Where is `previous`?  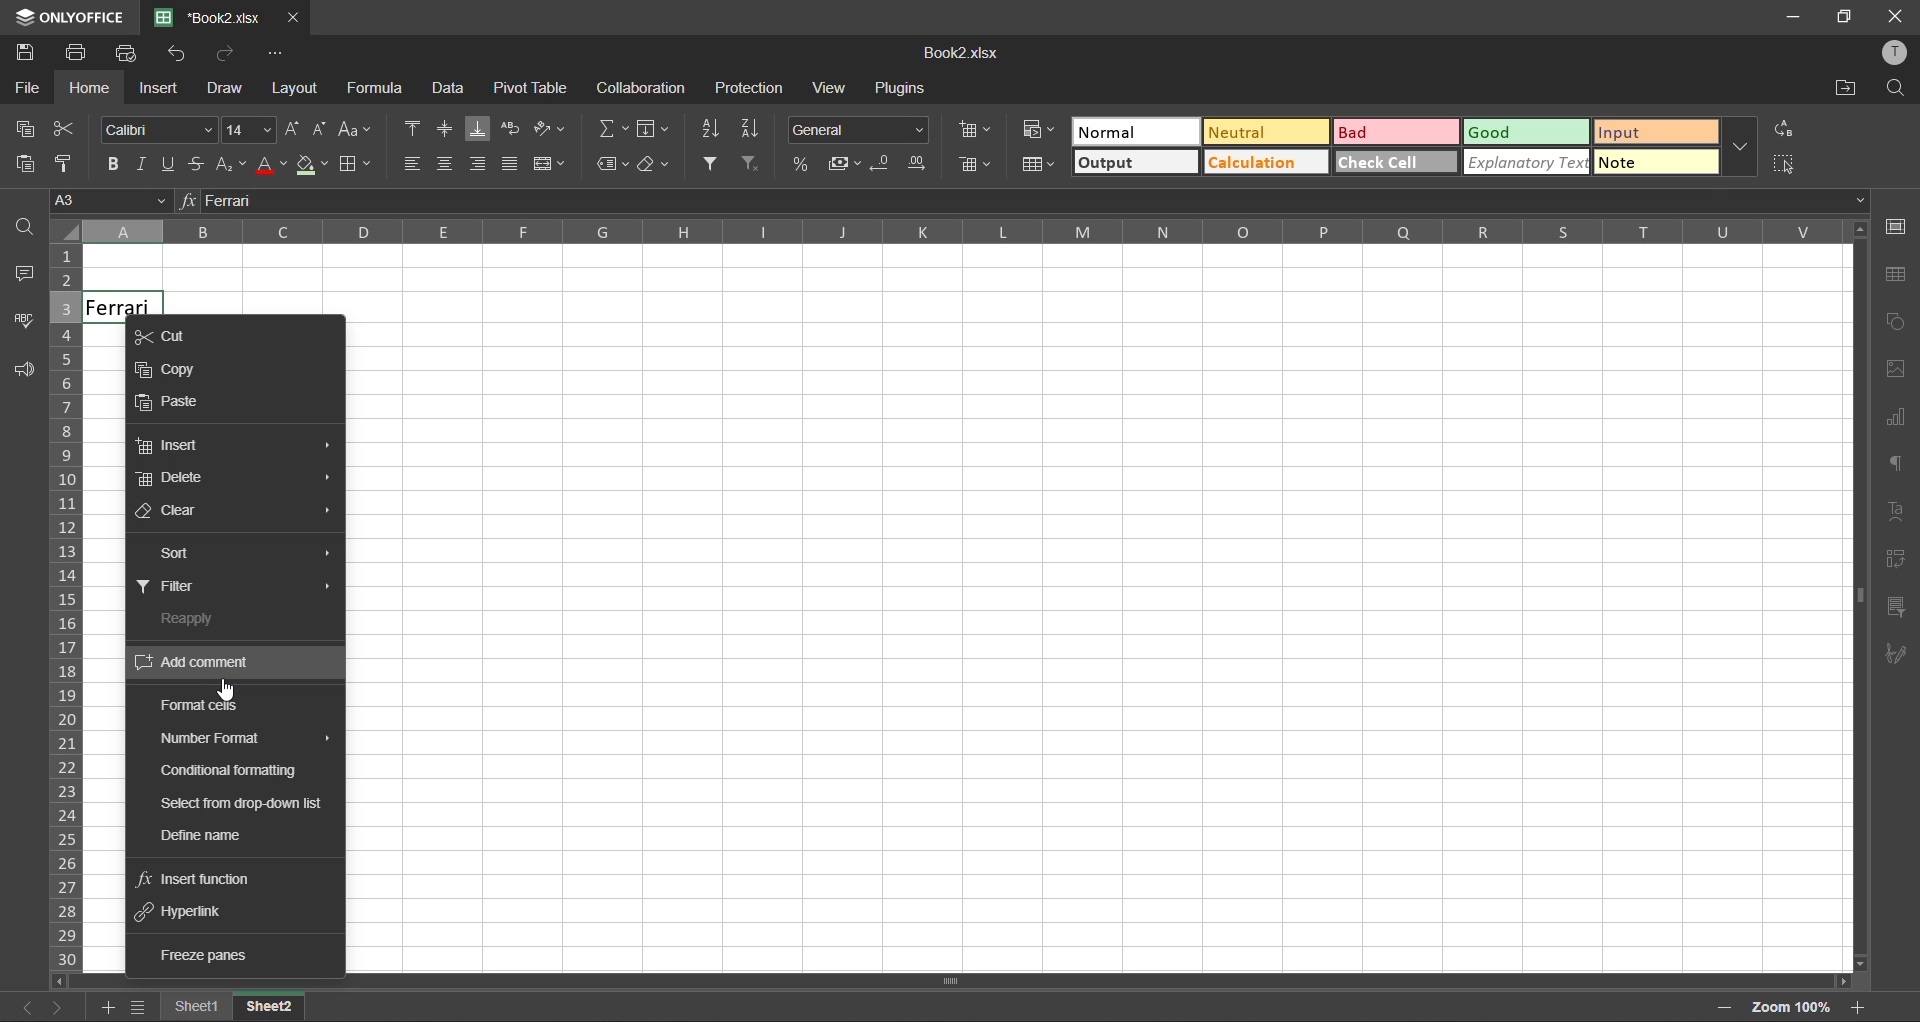 previous is located at coordinates (23, 1007).